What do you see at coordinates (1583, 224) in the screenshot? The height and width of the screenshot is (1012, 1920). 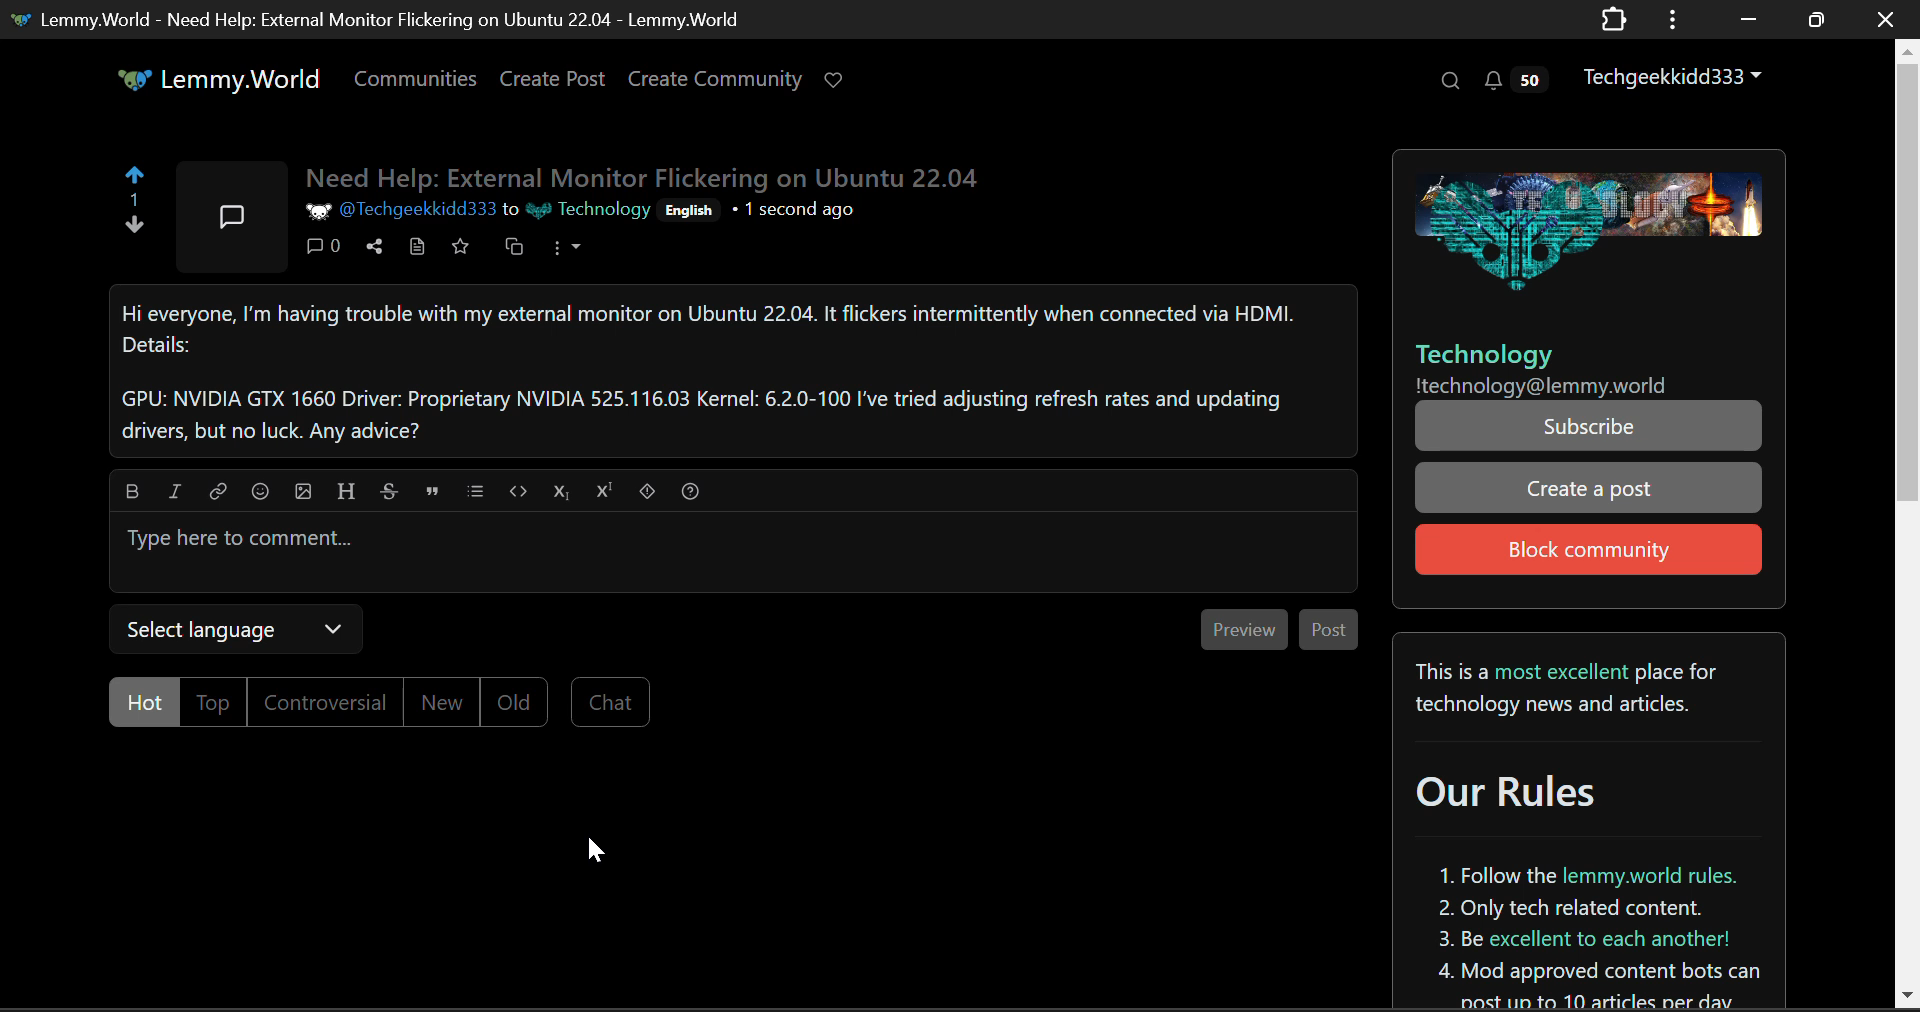 I see `Community Media` at bounding box center [1583, 224].